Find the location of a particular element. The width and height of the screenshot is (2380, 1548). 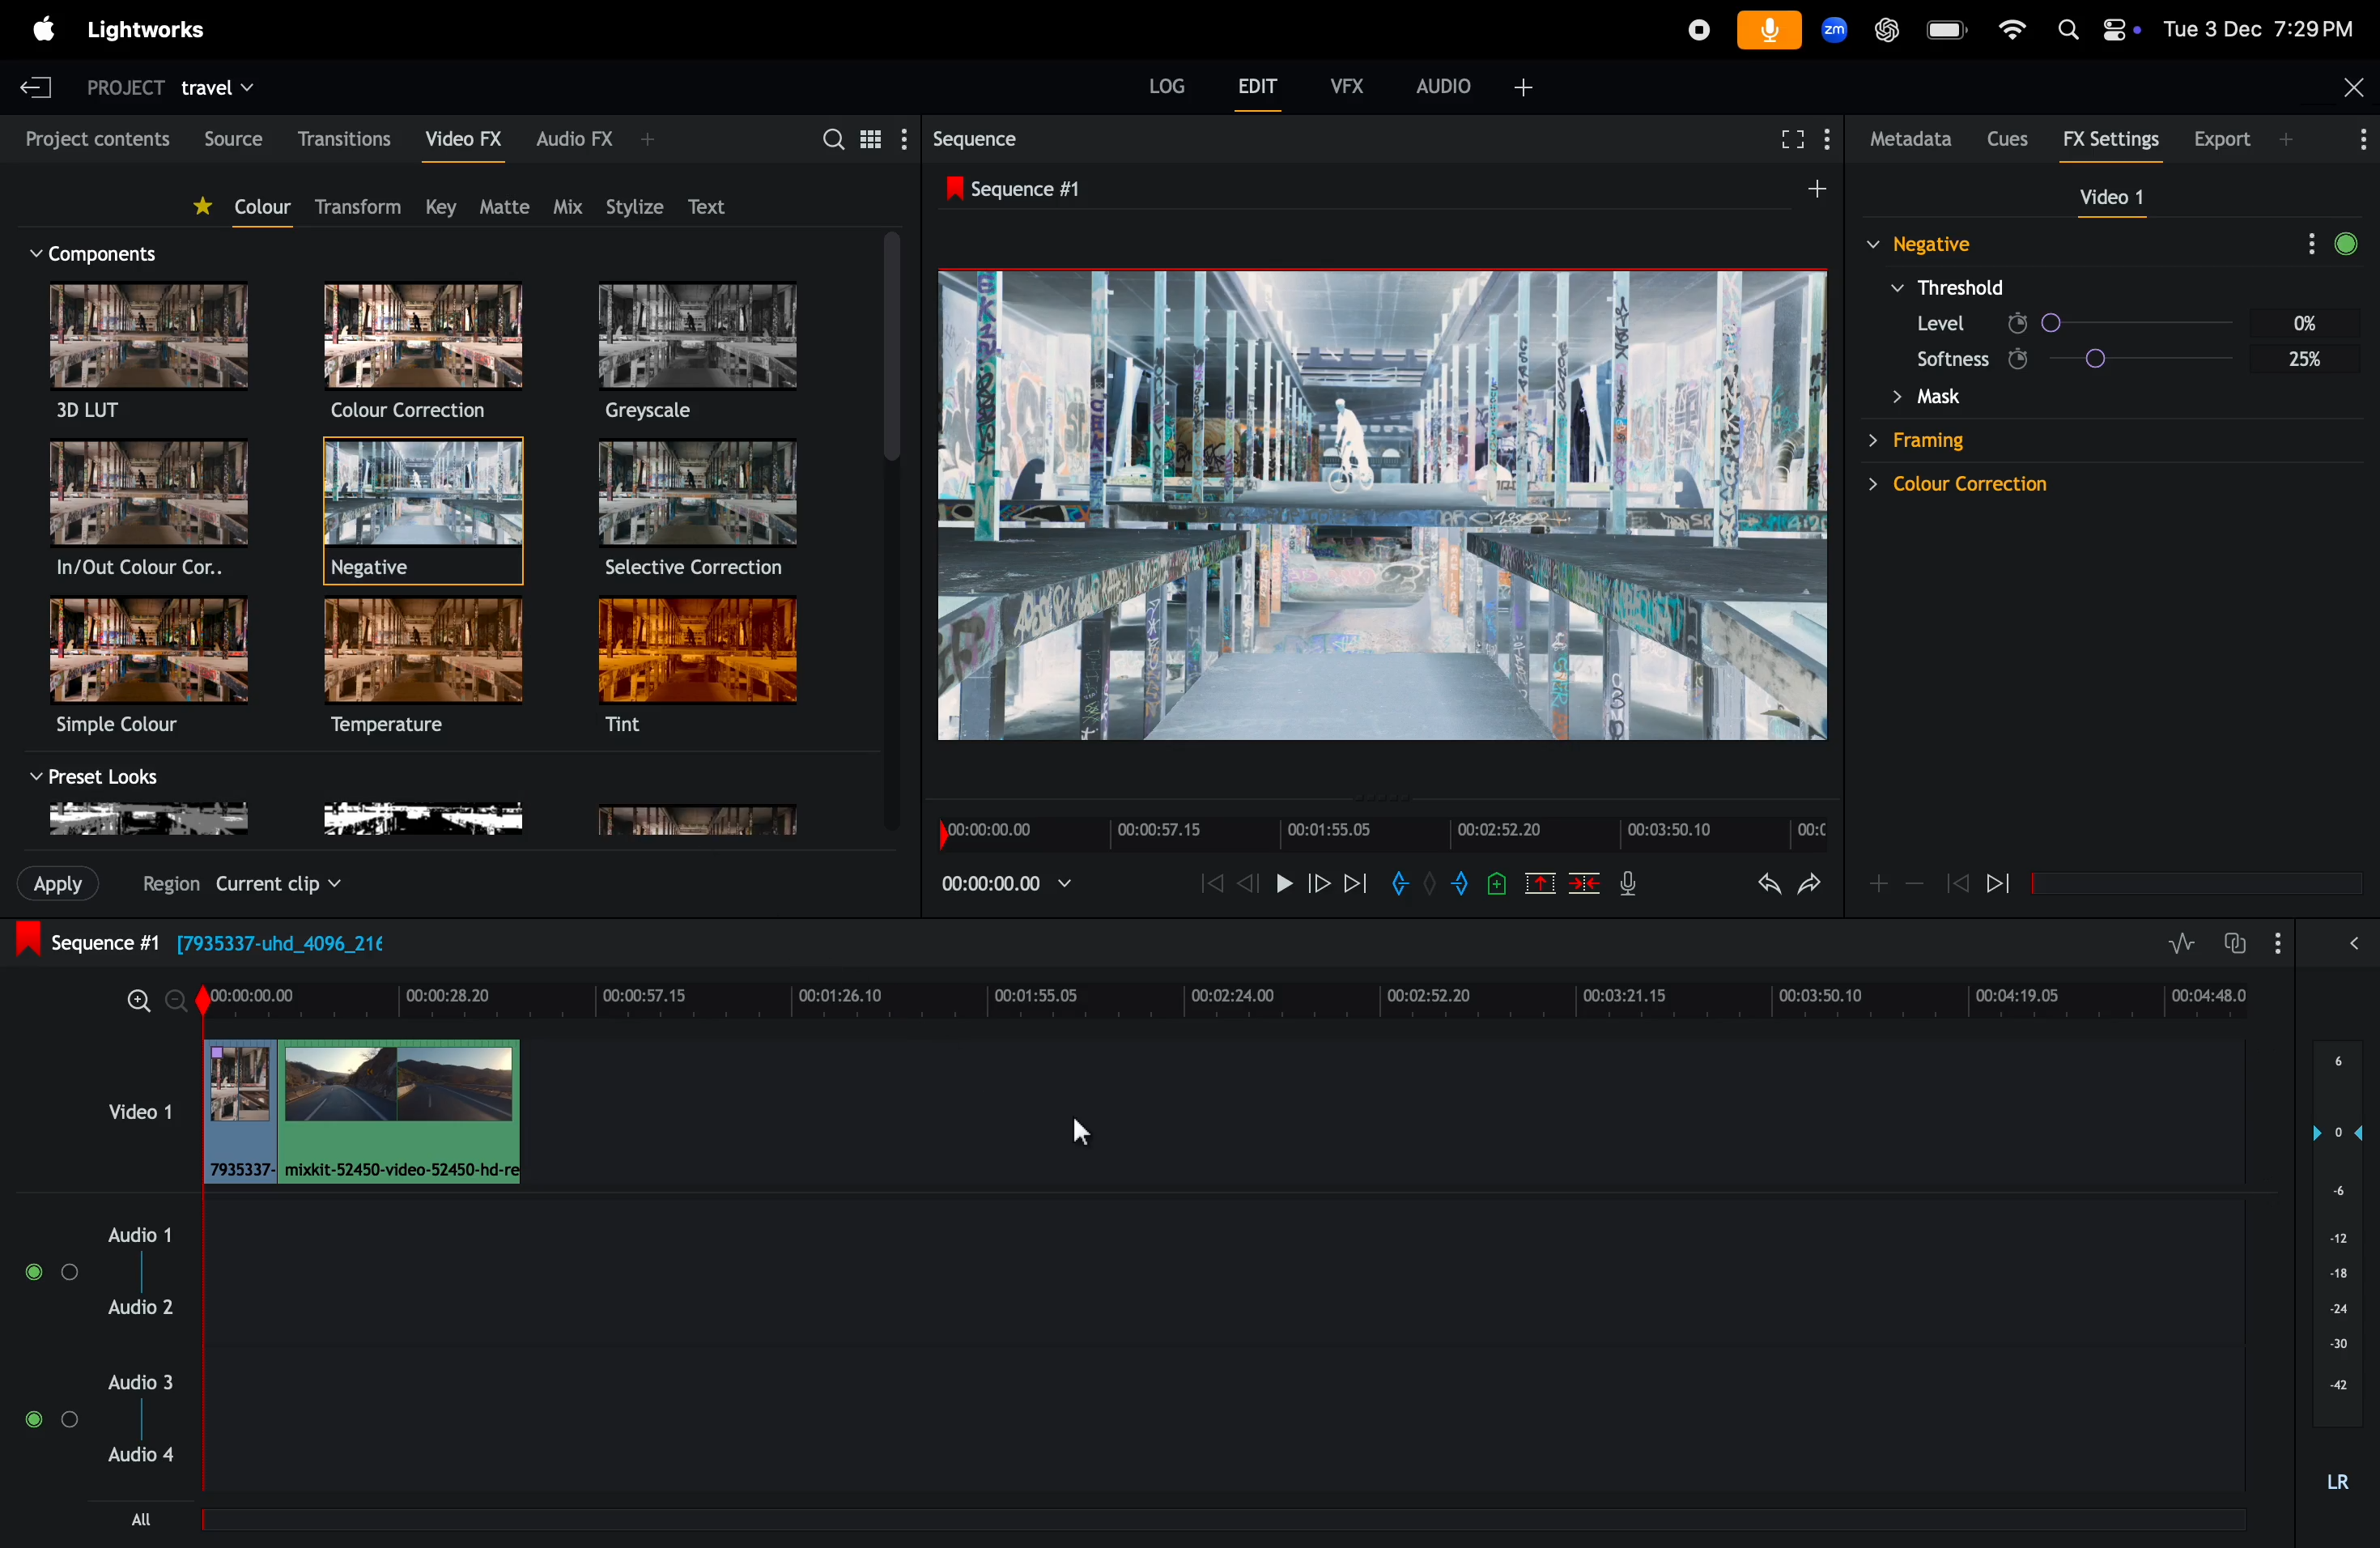

expand is located at coordinates (2349, 944).